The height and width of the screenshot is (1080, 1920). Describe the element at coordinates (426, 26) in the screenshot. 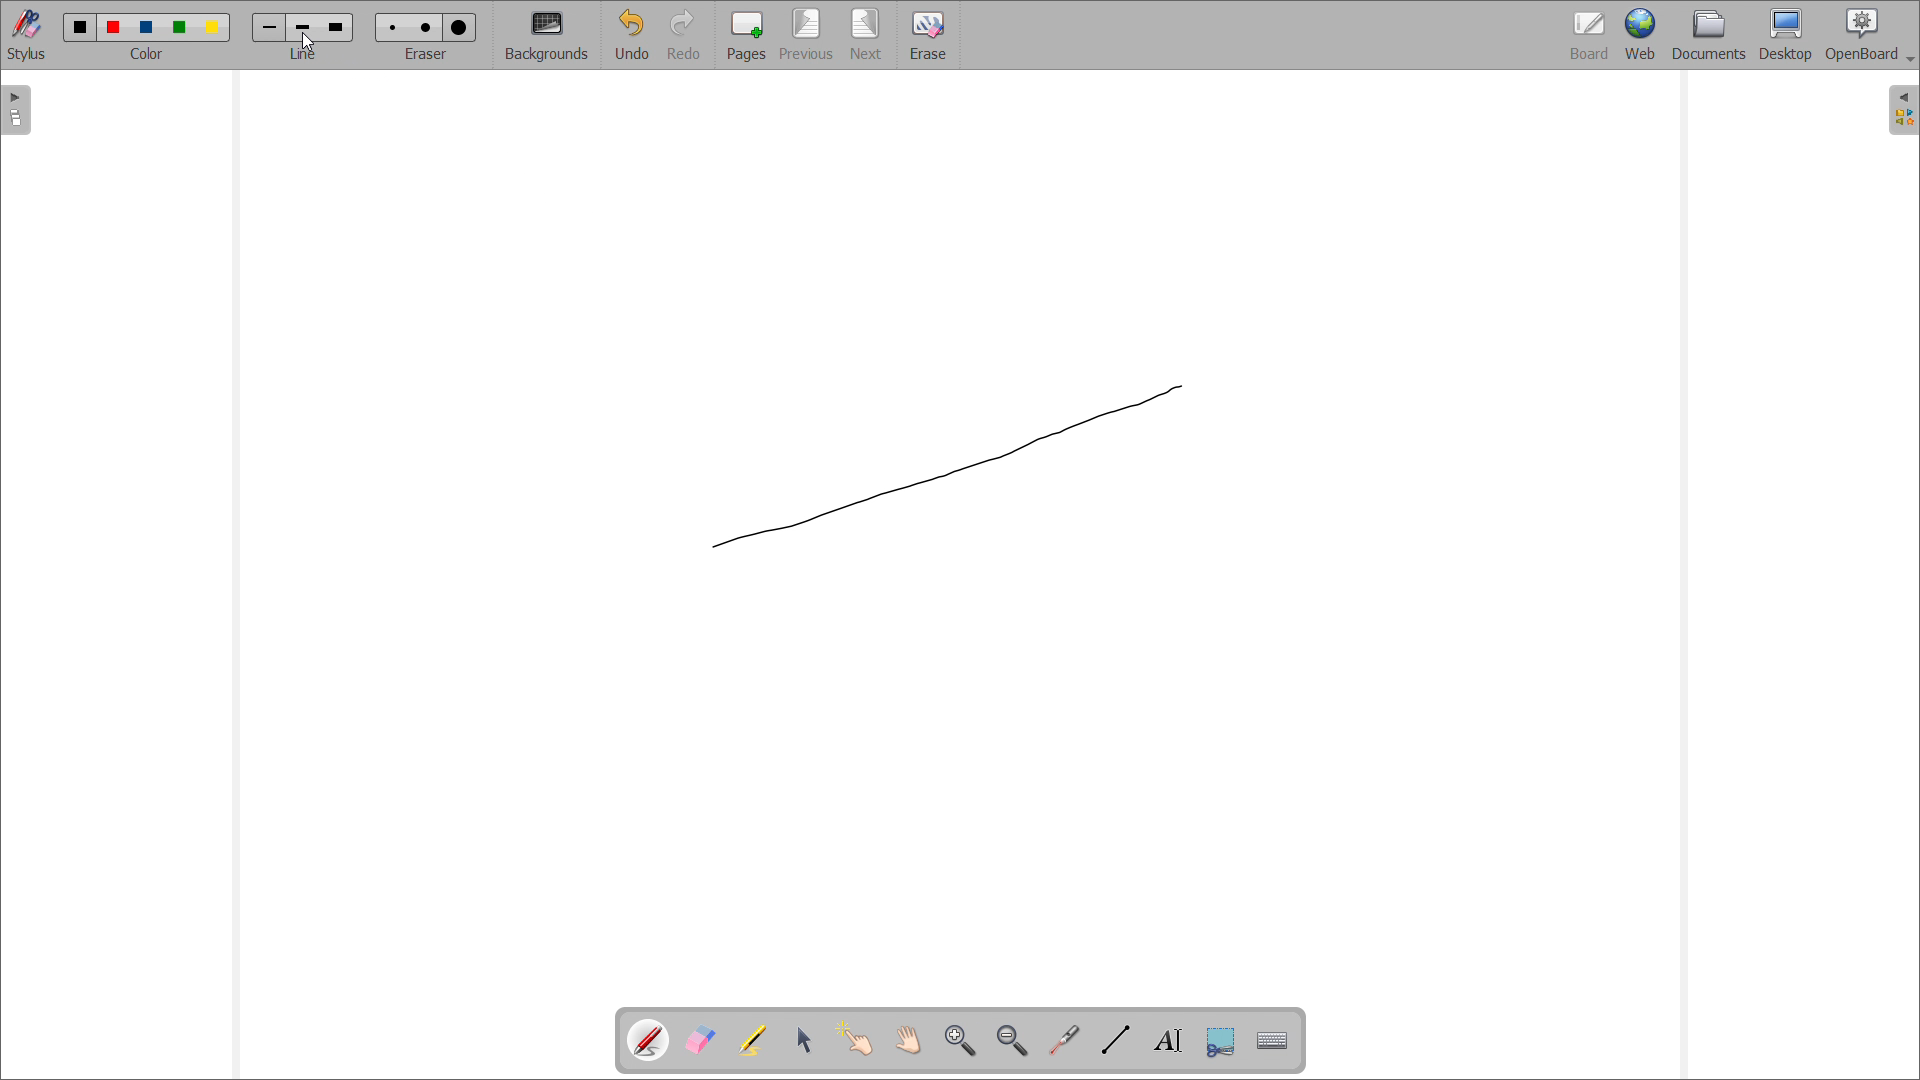

I see `Eraser size` at that location.